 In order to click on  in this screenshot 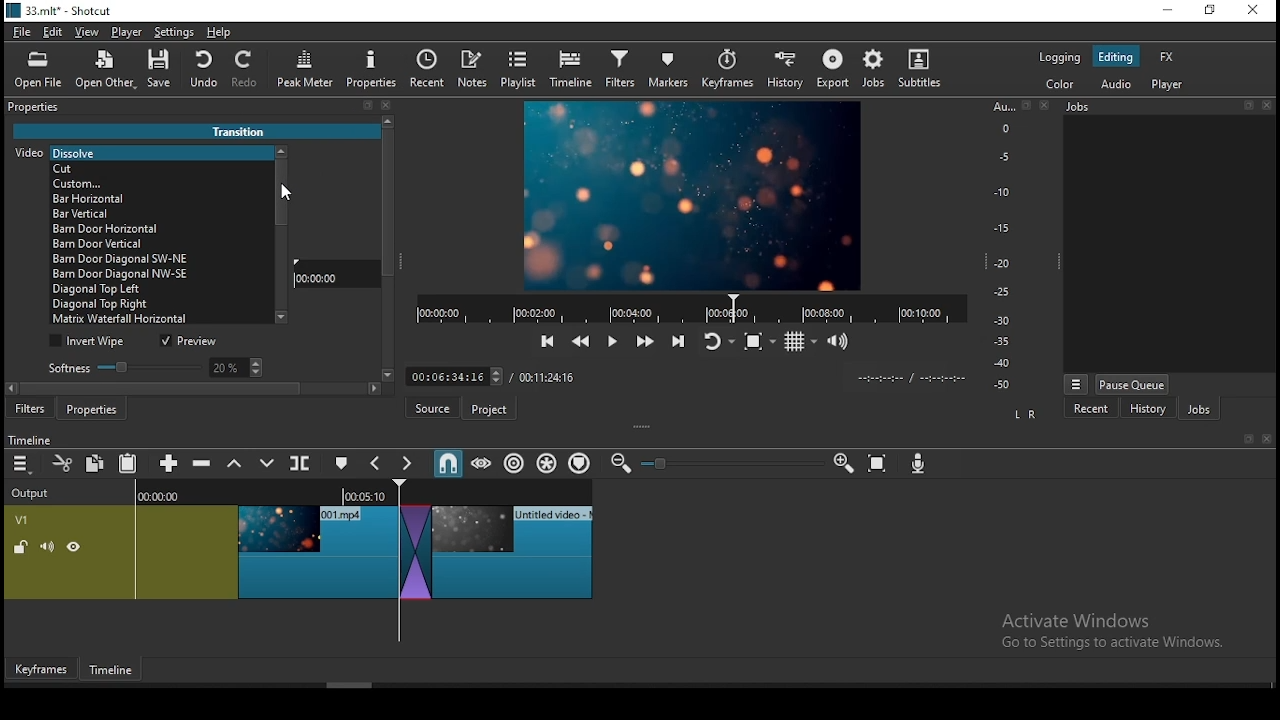, I will do `click(662, 464)`.